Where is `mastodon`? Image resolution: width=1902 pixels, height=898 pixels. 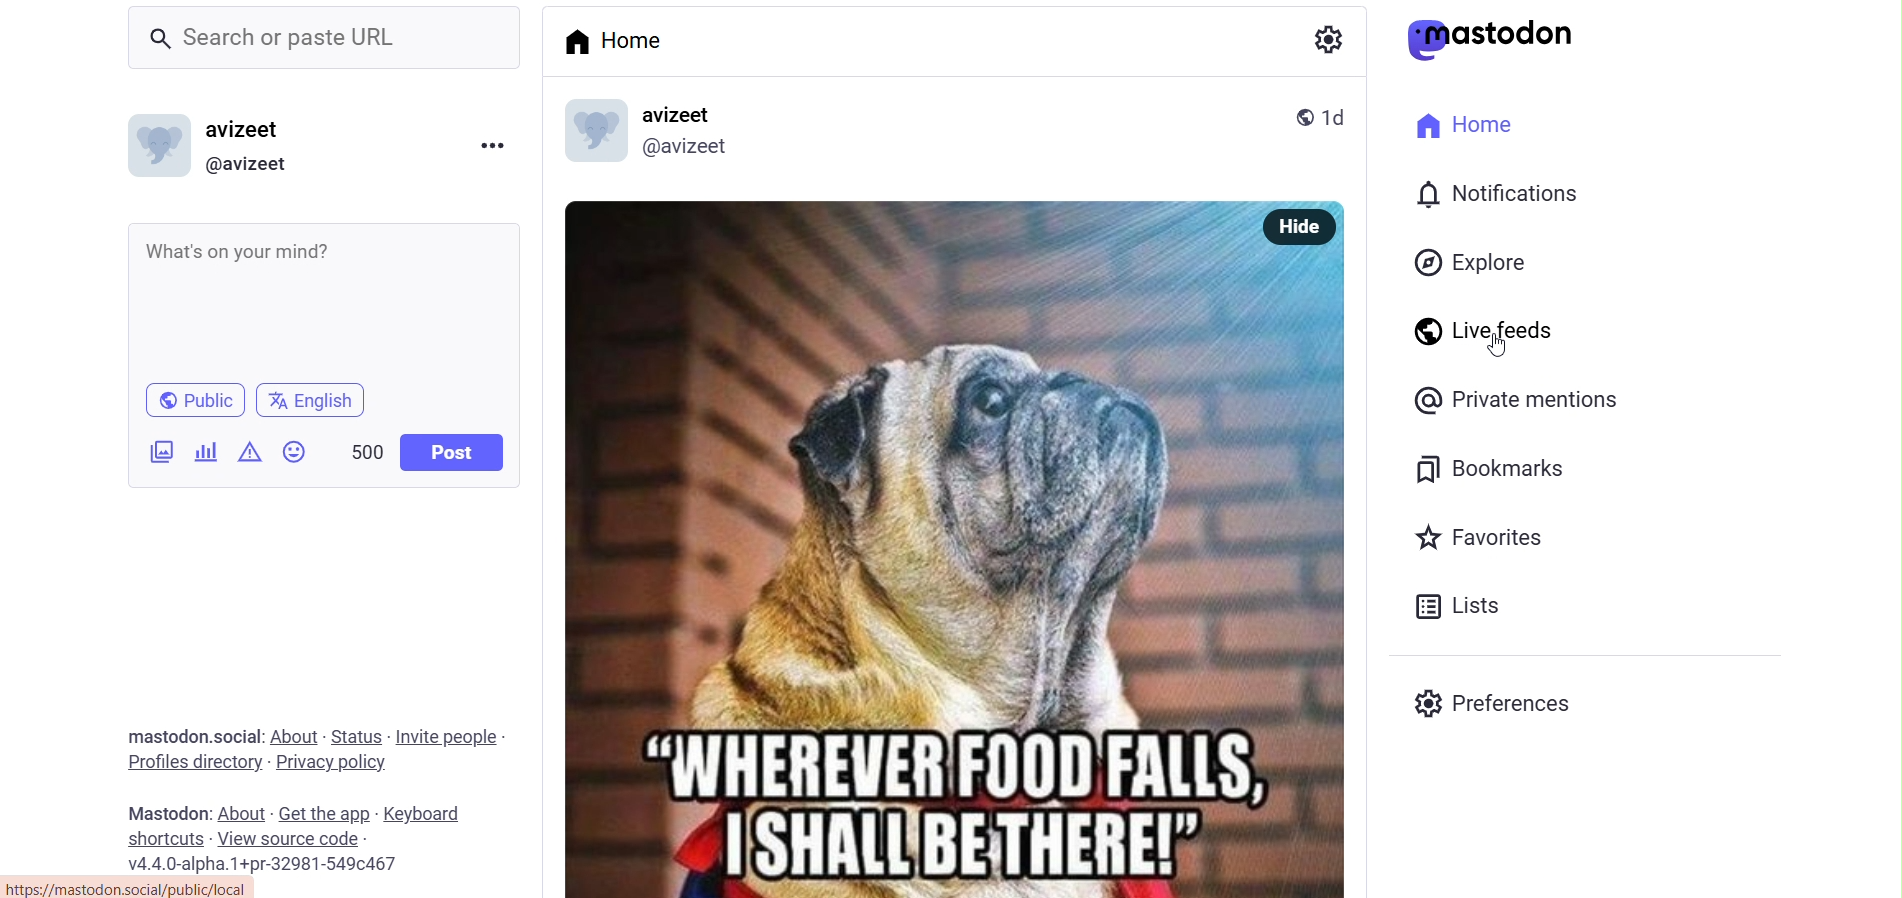 mastodon is located at coordinates (167, 736).